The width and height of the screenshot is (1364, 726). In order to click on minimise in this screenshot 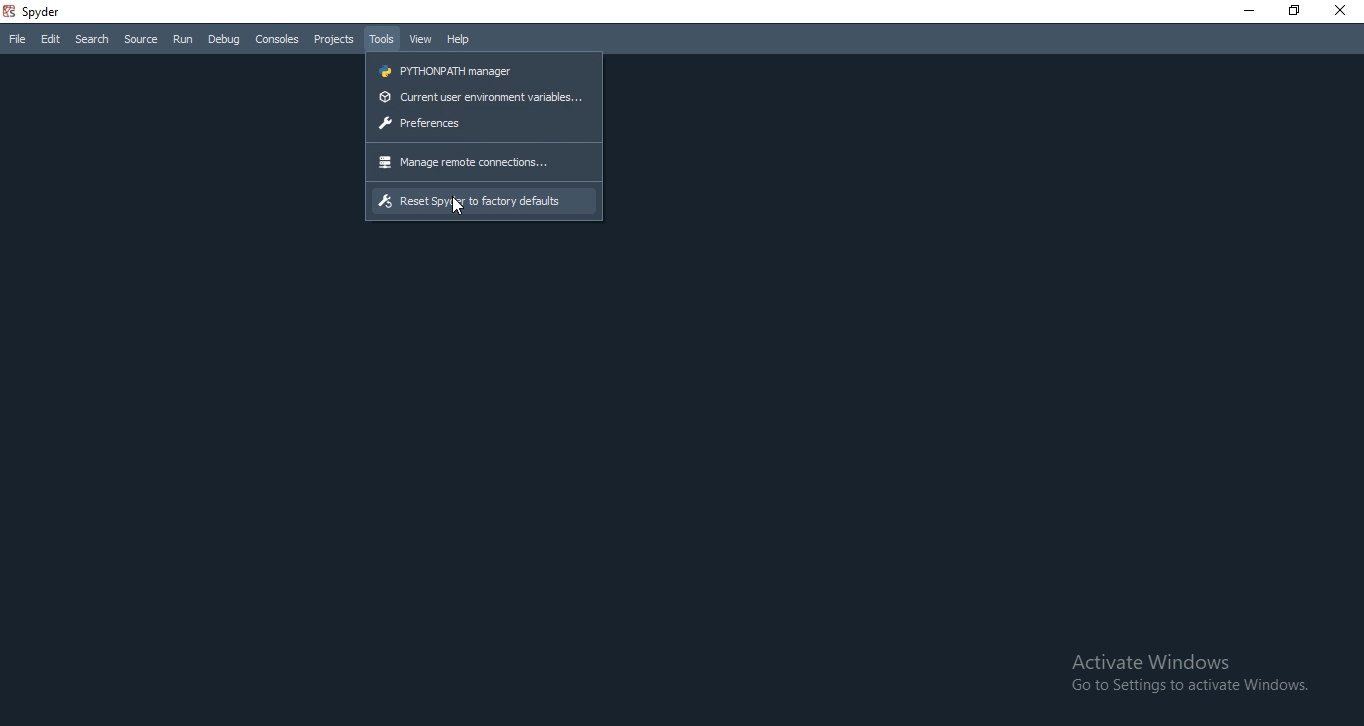, I will do `click(1247, 12)`.